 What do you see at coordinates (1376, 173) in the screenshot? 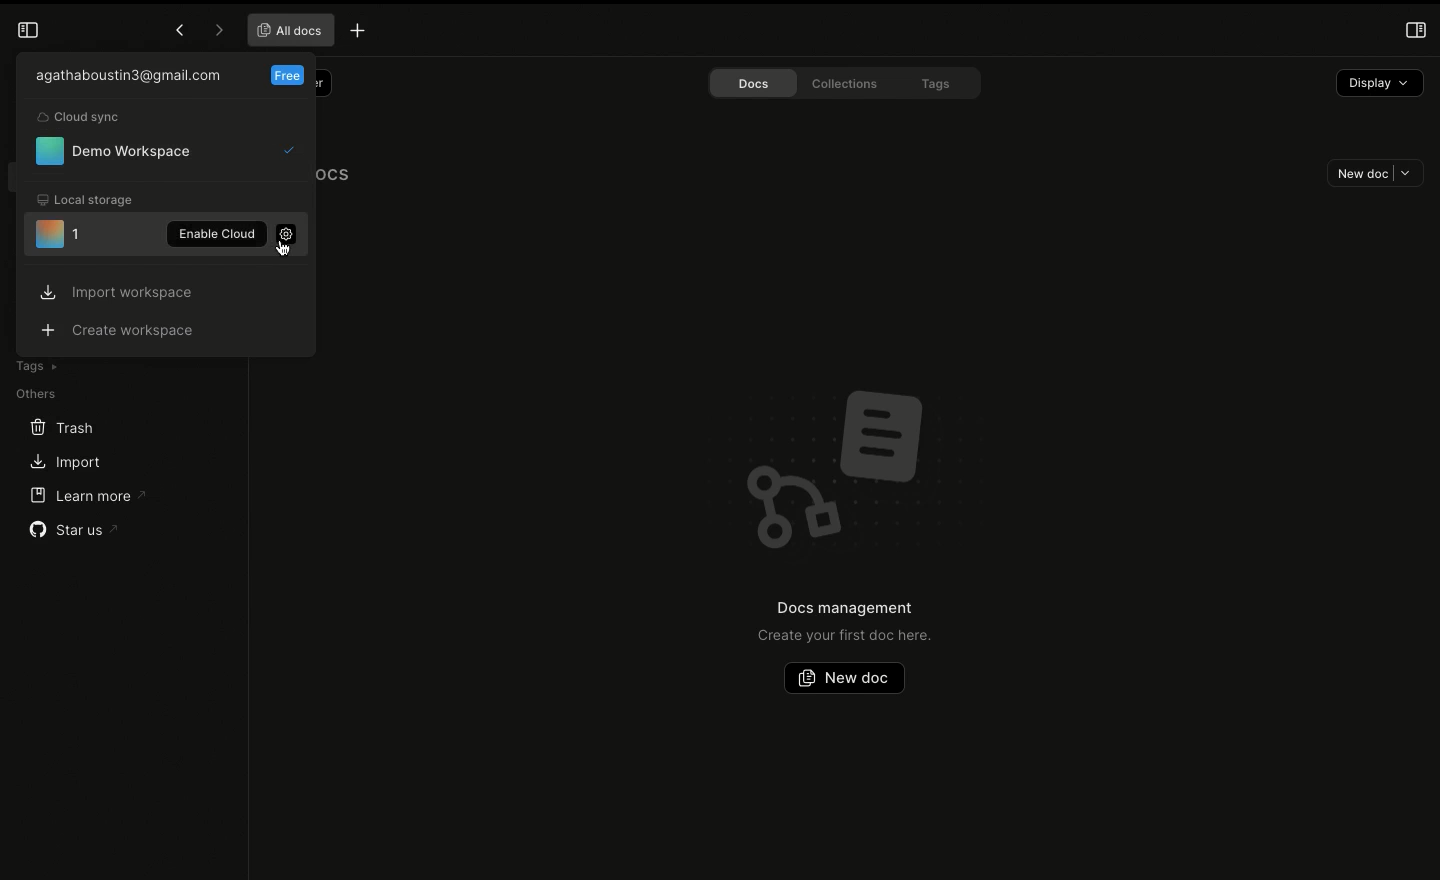
I see `New doc` at bounding box center [1376, 173].